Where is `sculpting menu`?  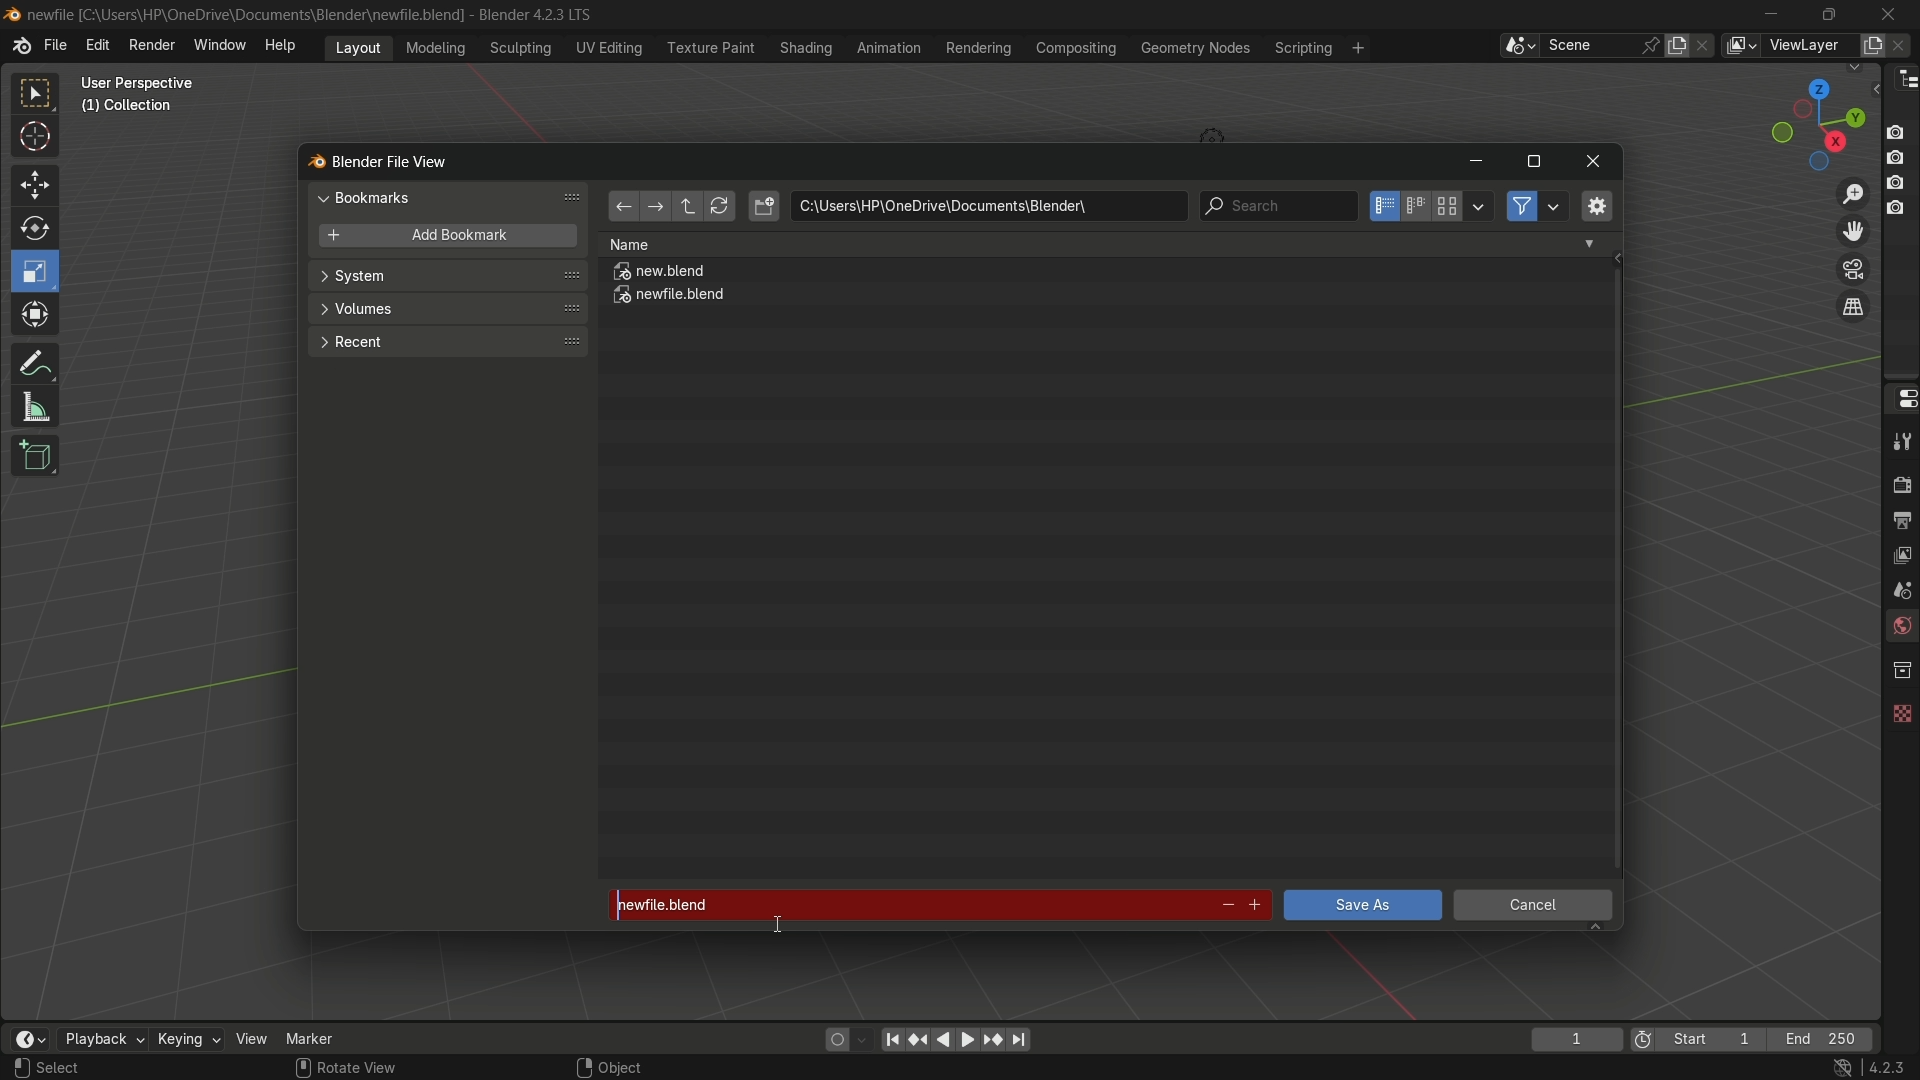 sculpting menu is located at coordinates (516, 48).